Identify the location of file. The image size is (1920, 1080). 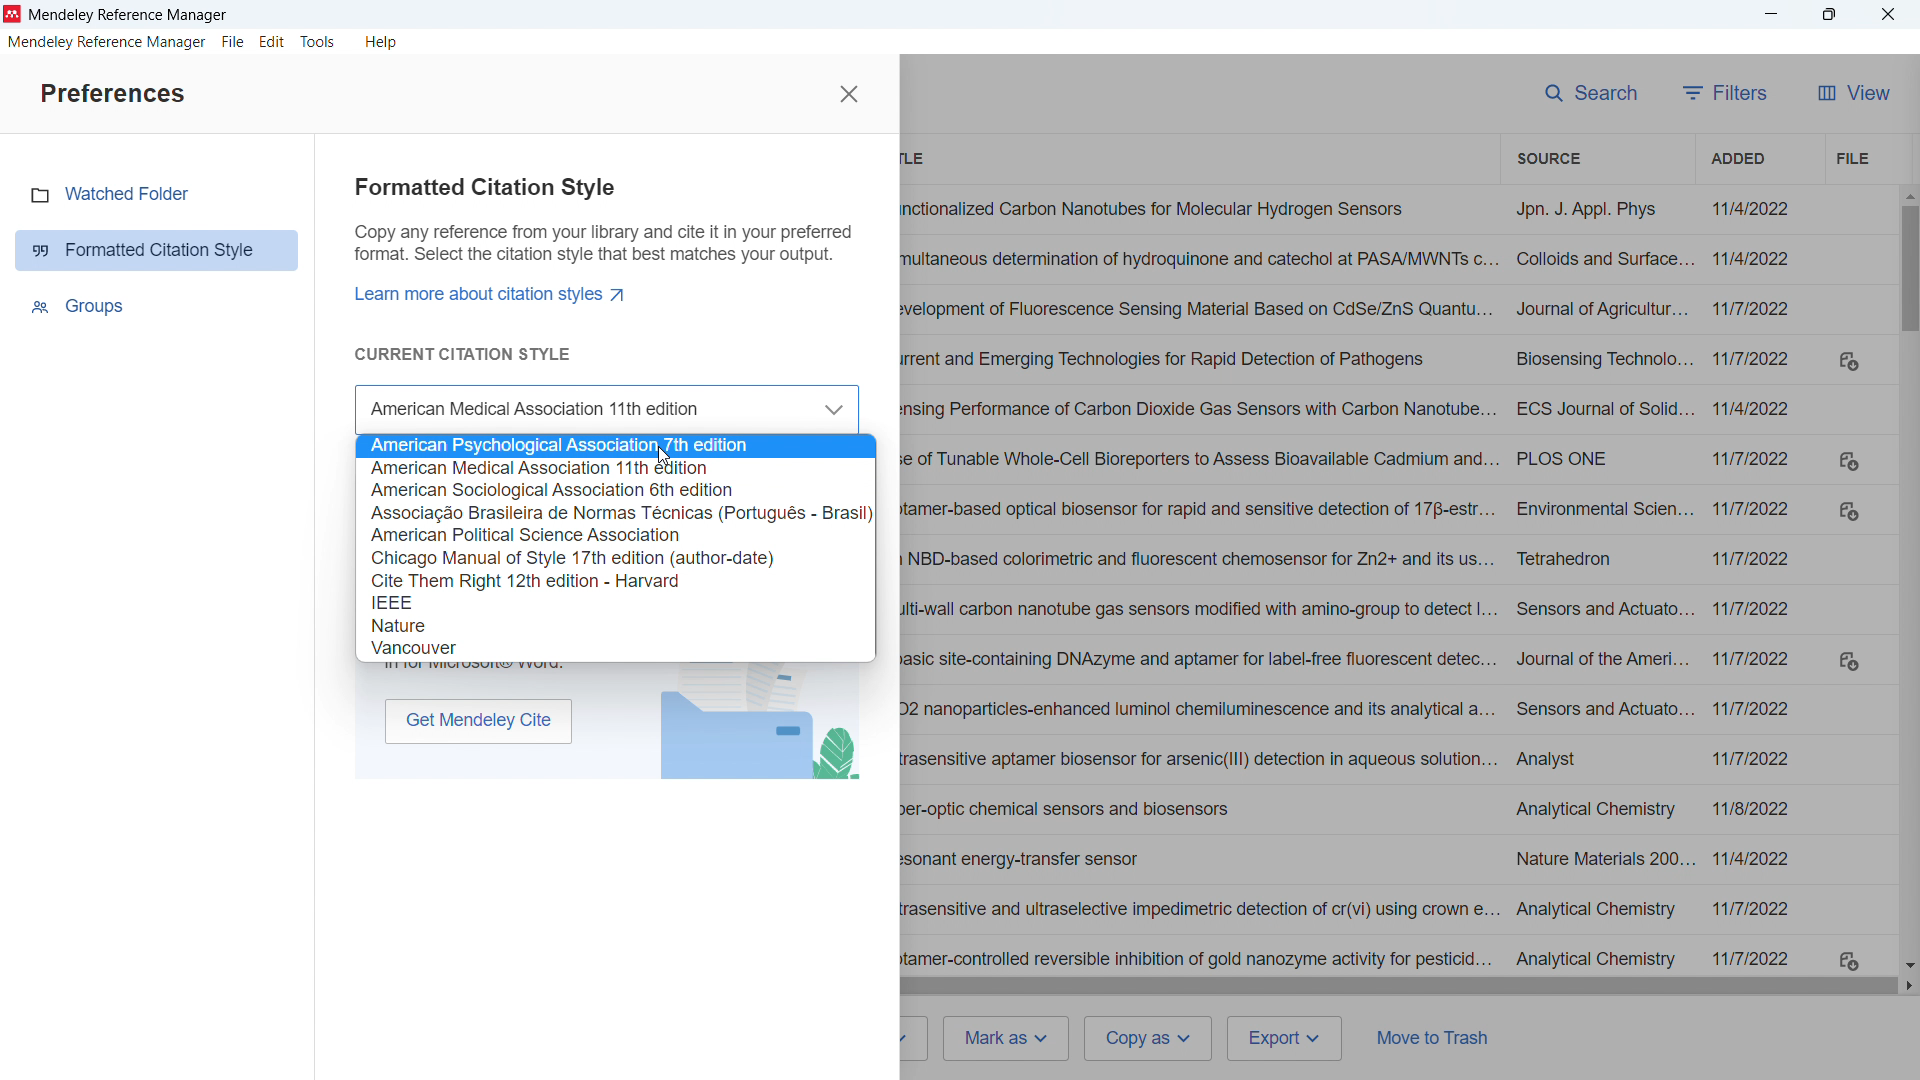
(233, 43).